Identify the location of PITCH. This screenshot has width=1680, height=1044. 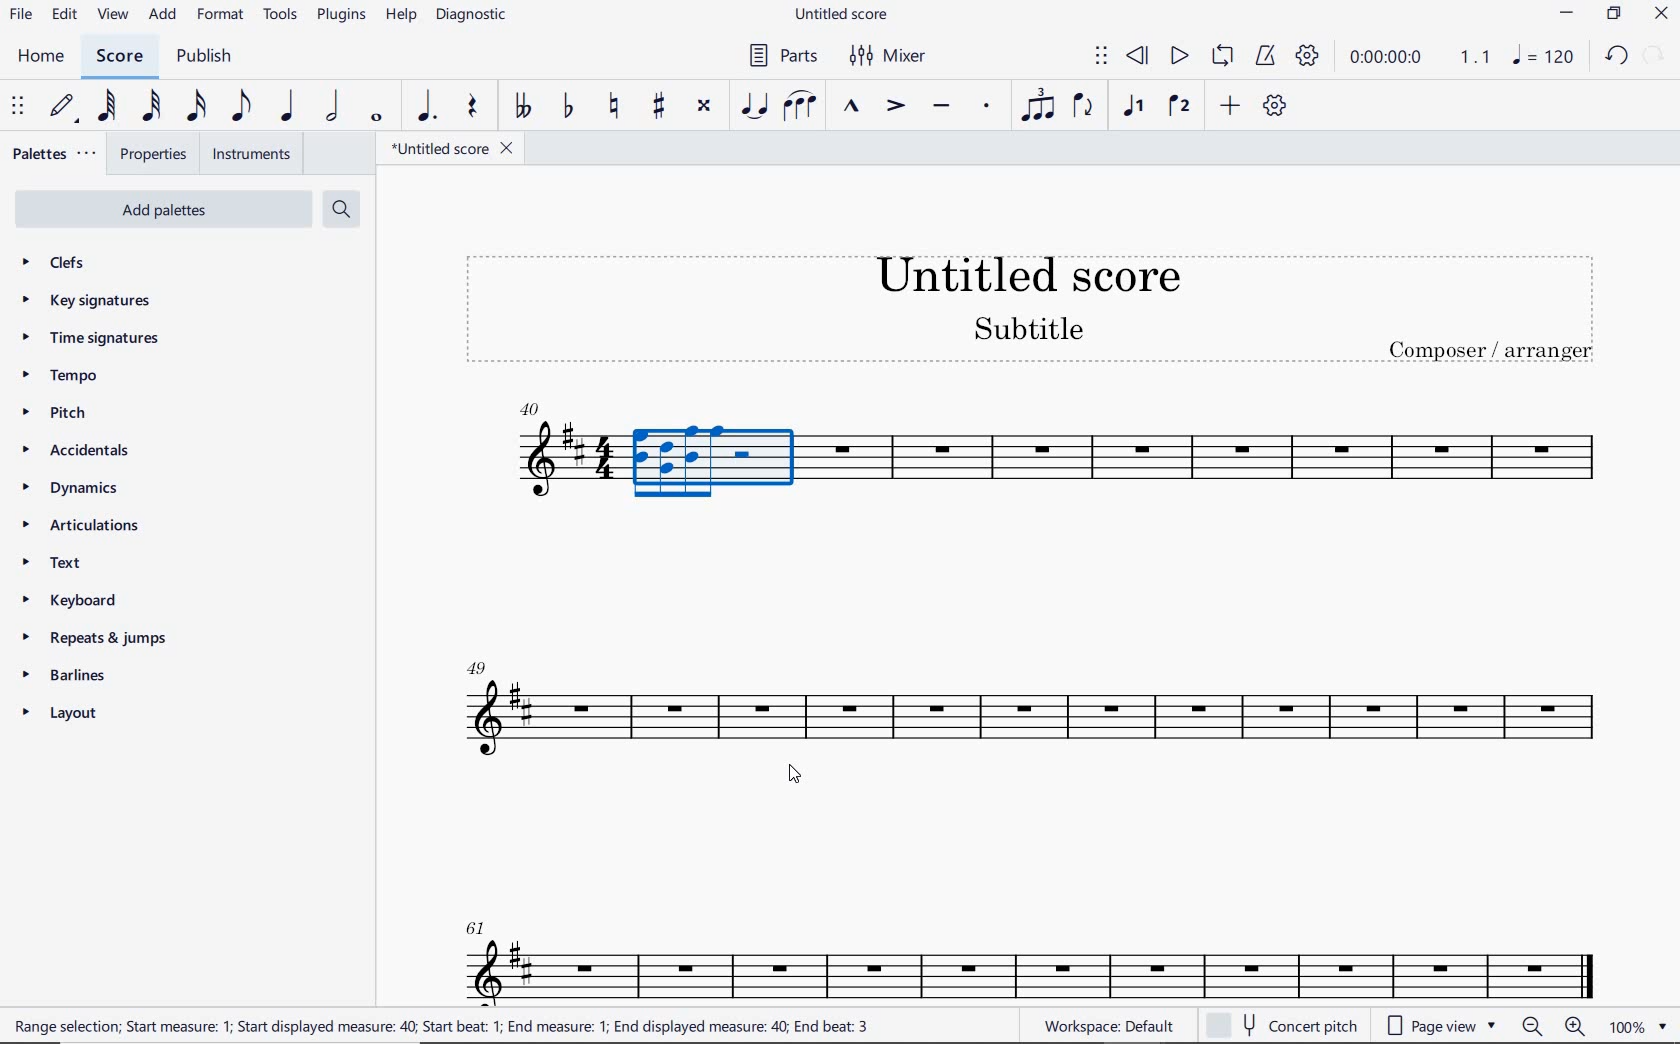
(73, 412).